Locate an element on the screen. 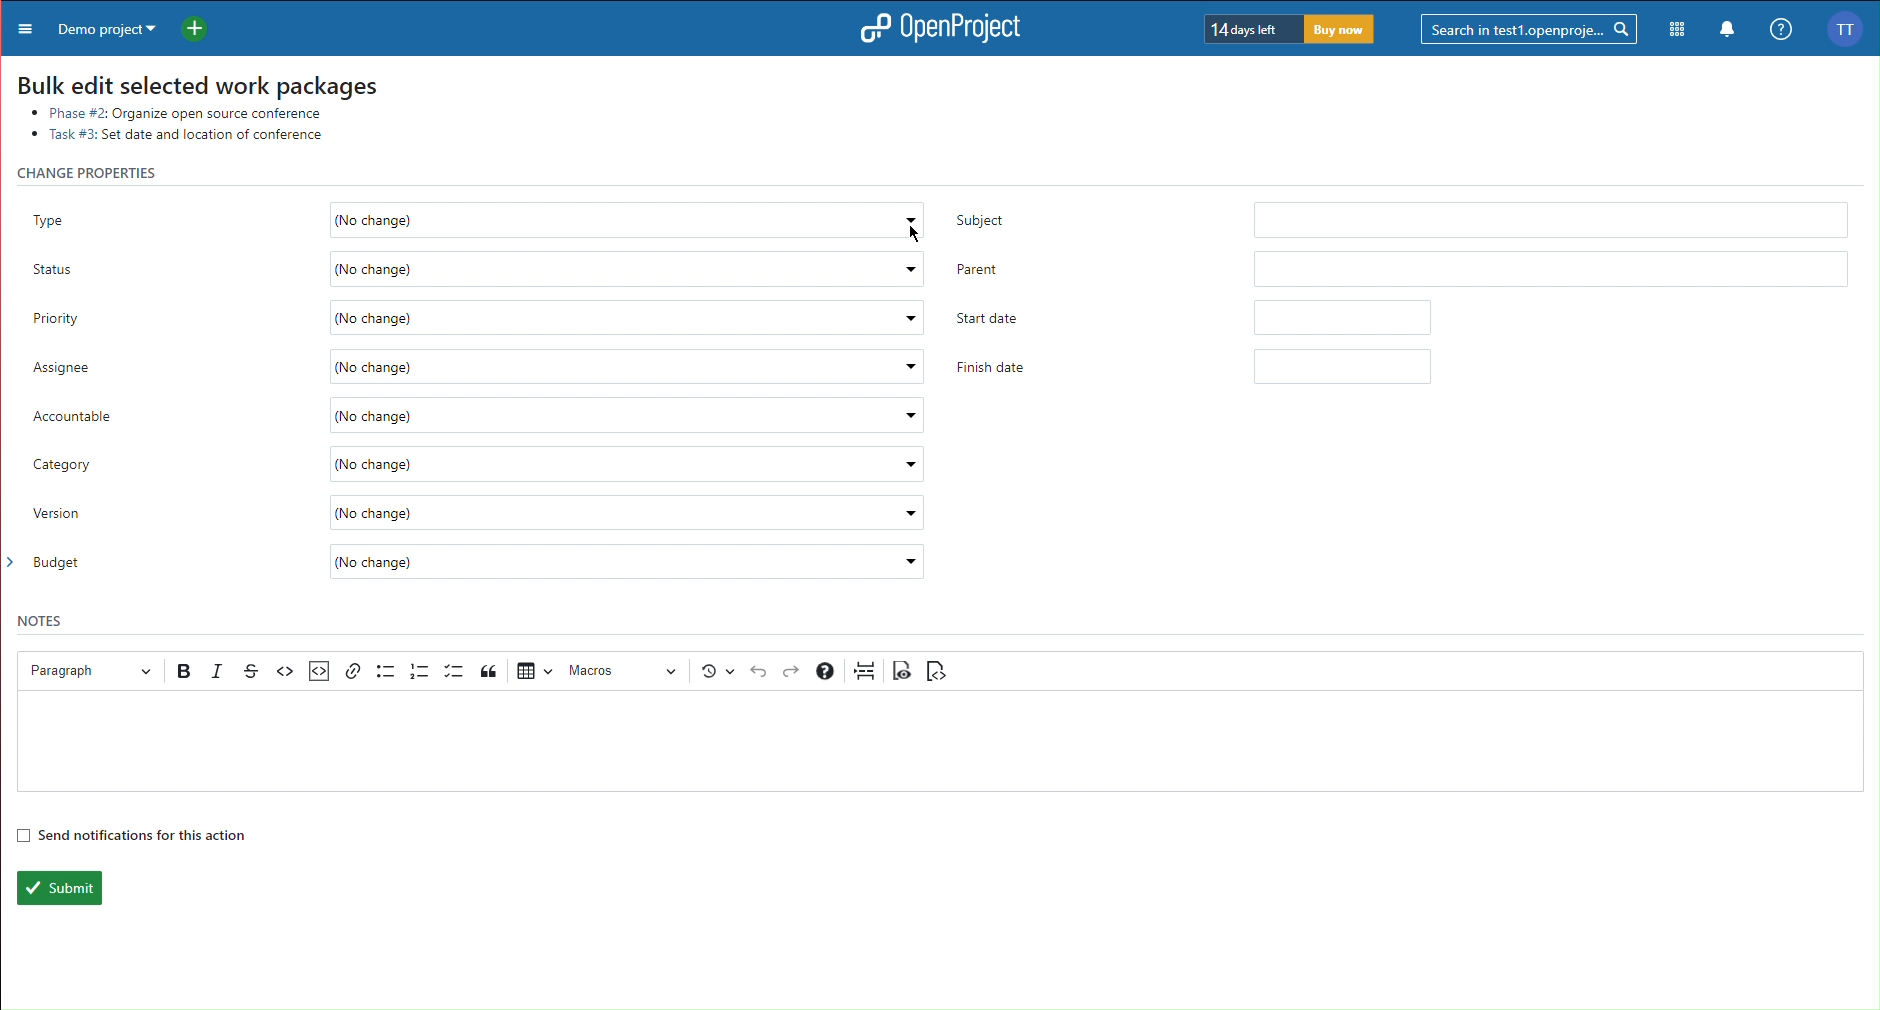 The width and height of the screenshot is (1880, 1010). Markdown Source is located at coordinates (936, 671).